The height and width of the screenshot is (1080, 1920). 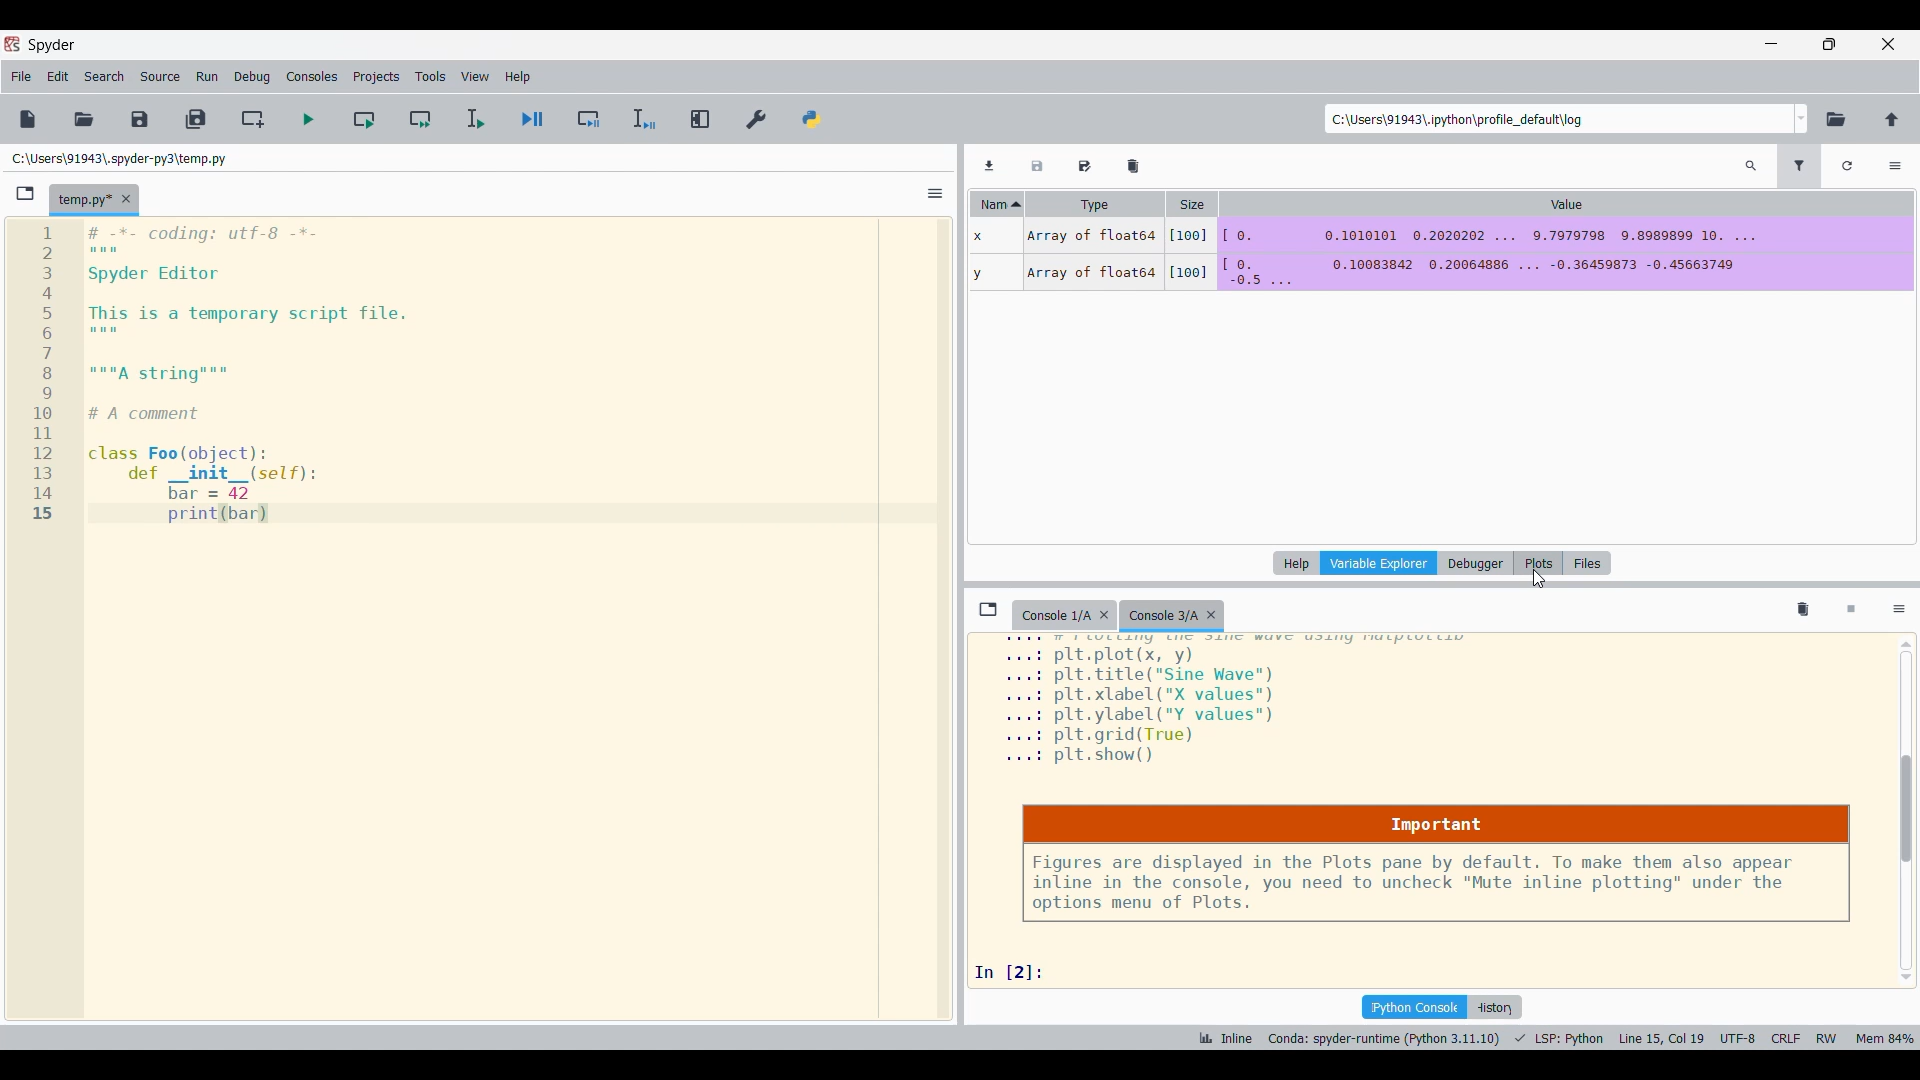 What do you see at coordinates (1900, 610) in the screenshot?
I see `Options` at bounding box center [1900, 610].